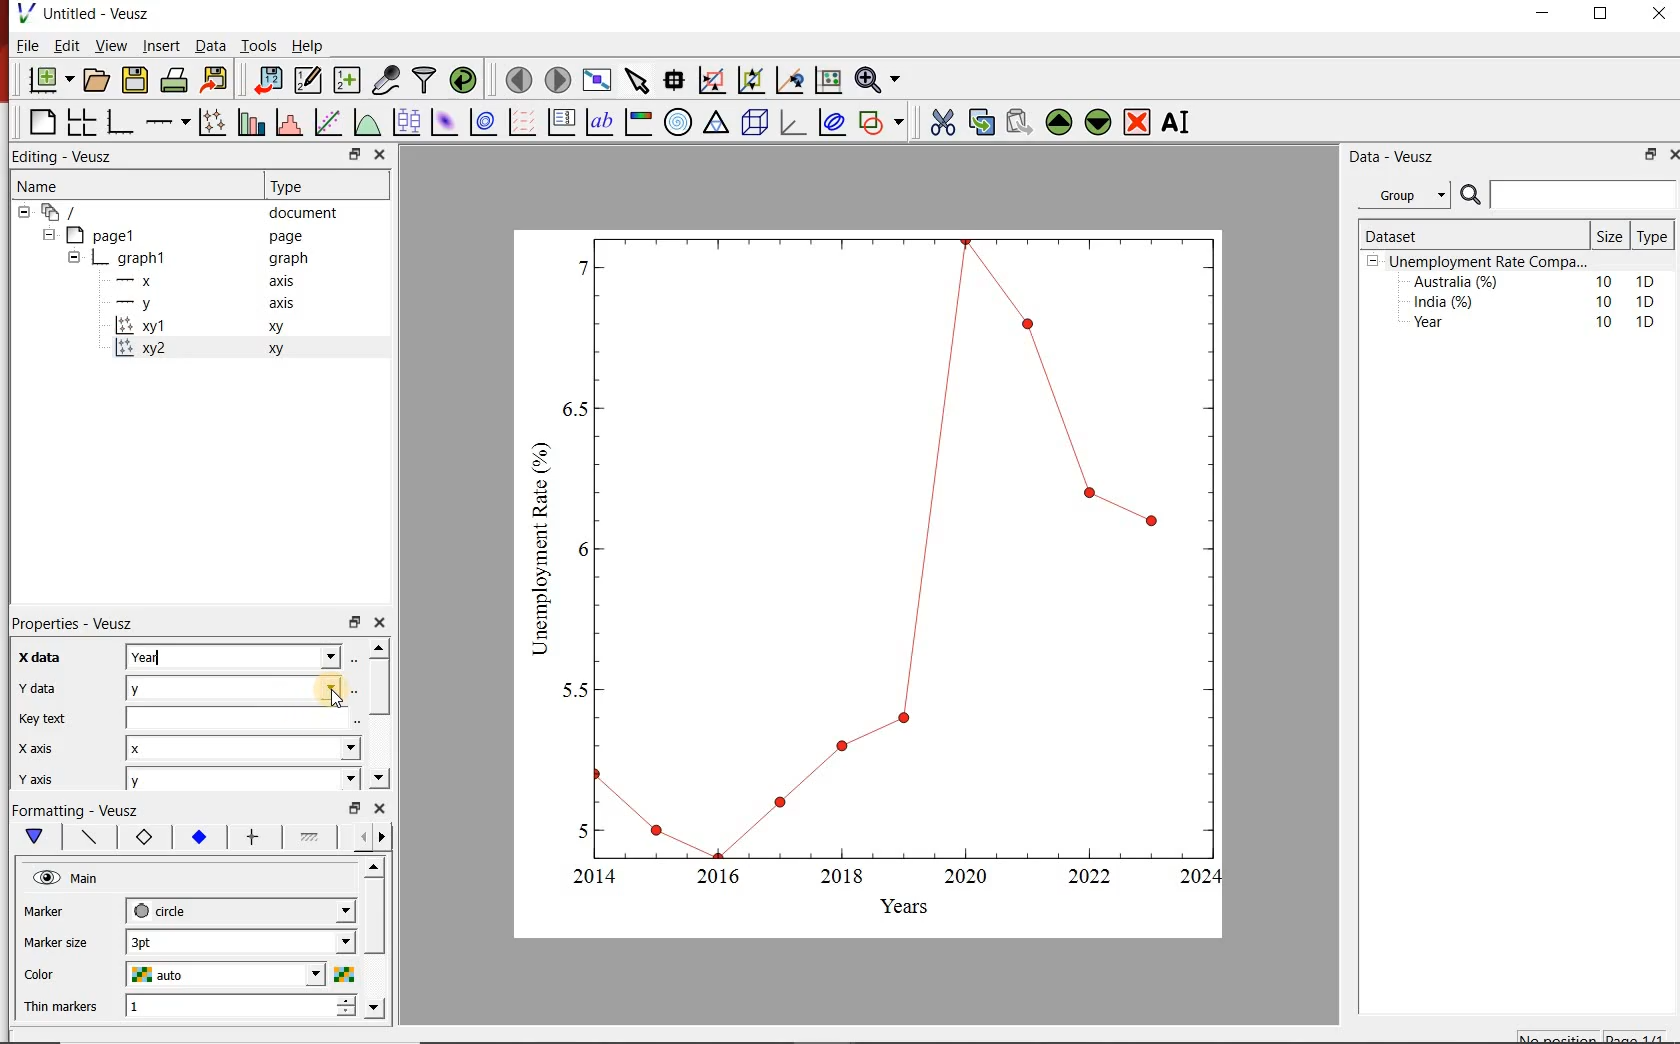 This screenshot has width=1680, height=1044. I want to click on x data, so click(35, 658).